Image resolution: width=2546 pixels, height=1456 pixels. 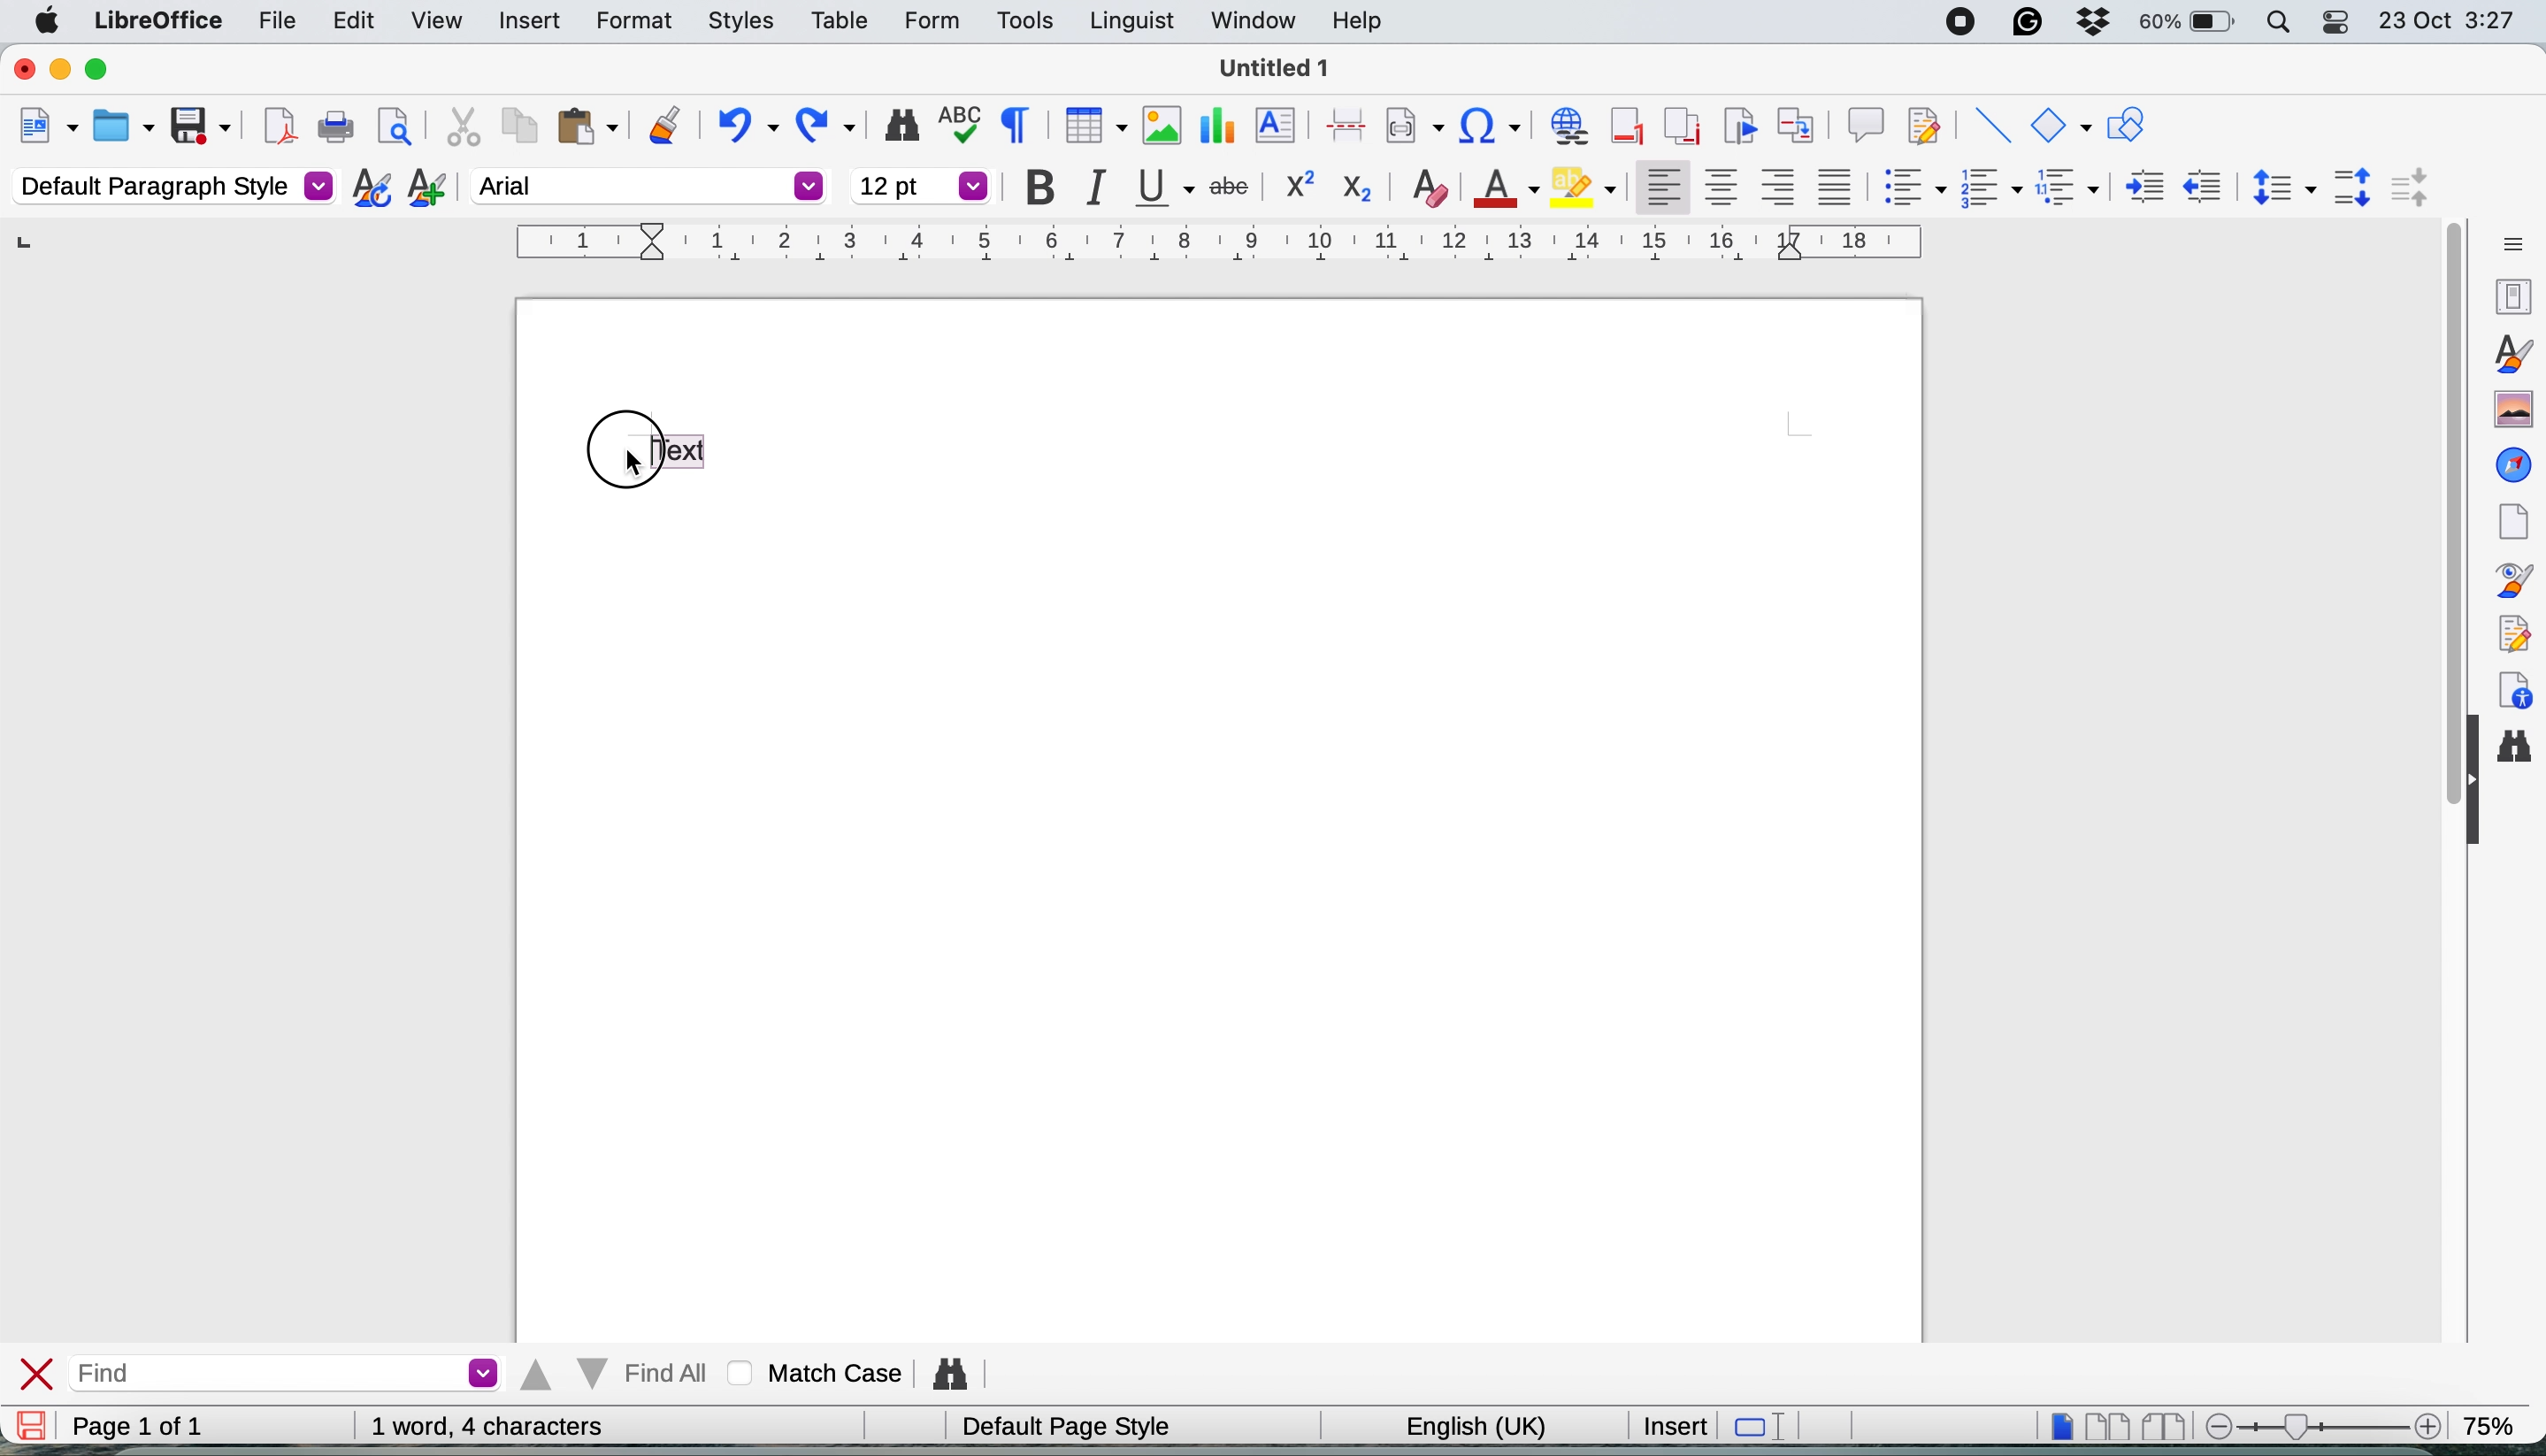 What do you see at coordinates (630, 463) in the screenshot?
I see `cursor` at bounding box center [630, 463].